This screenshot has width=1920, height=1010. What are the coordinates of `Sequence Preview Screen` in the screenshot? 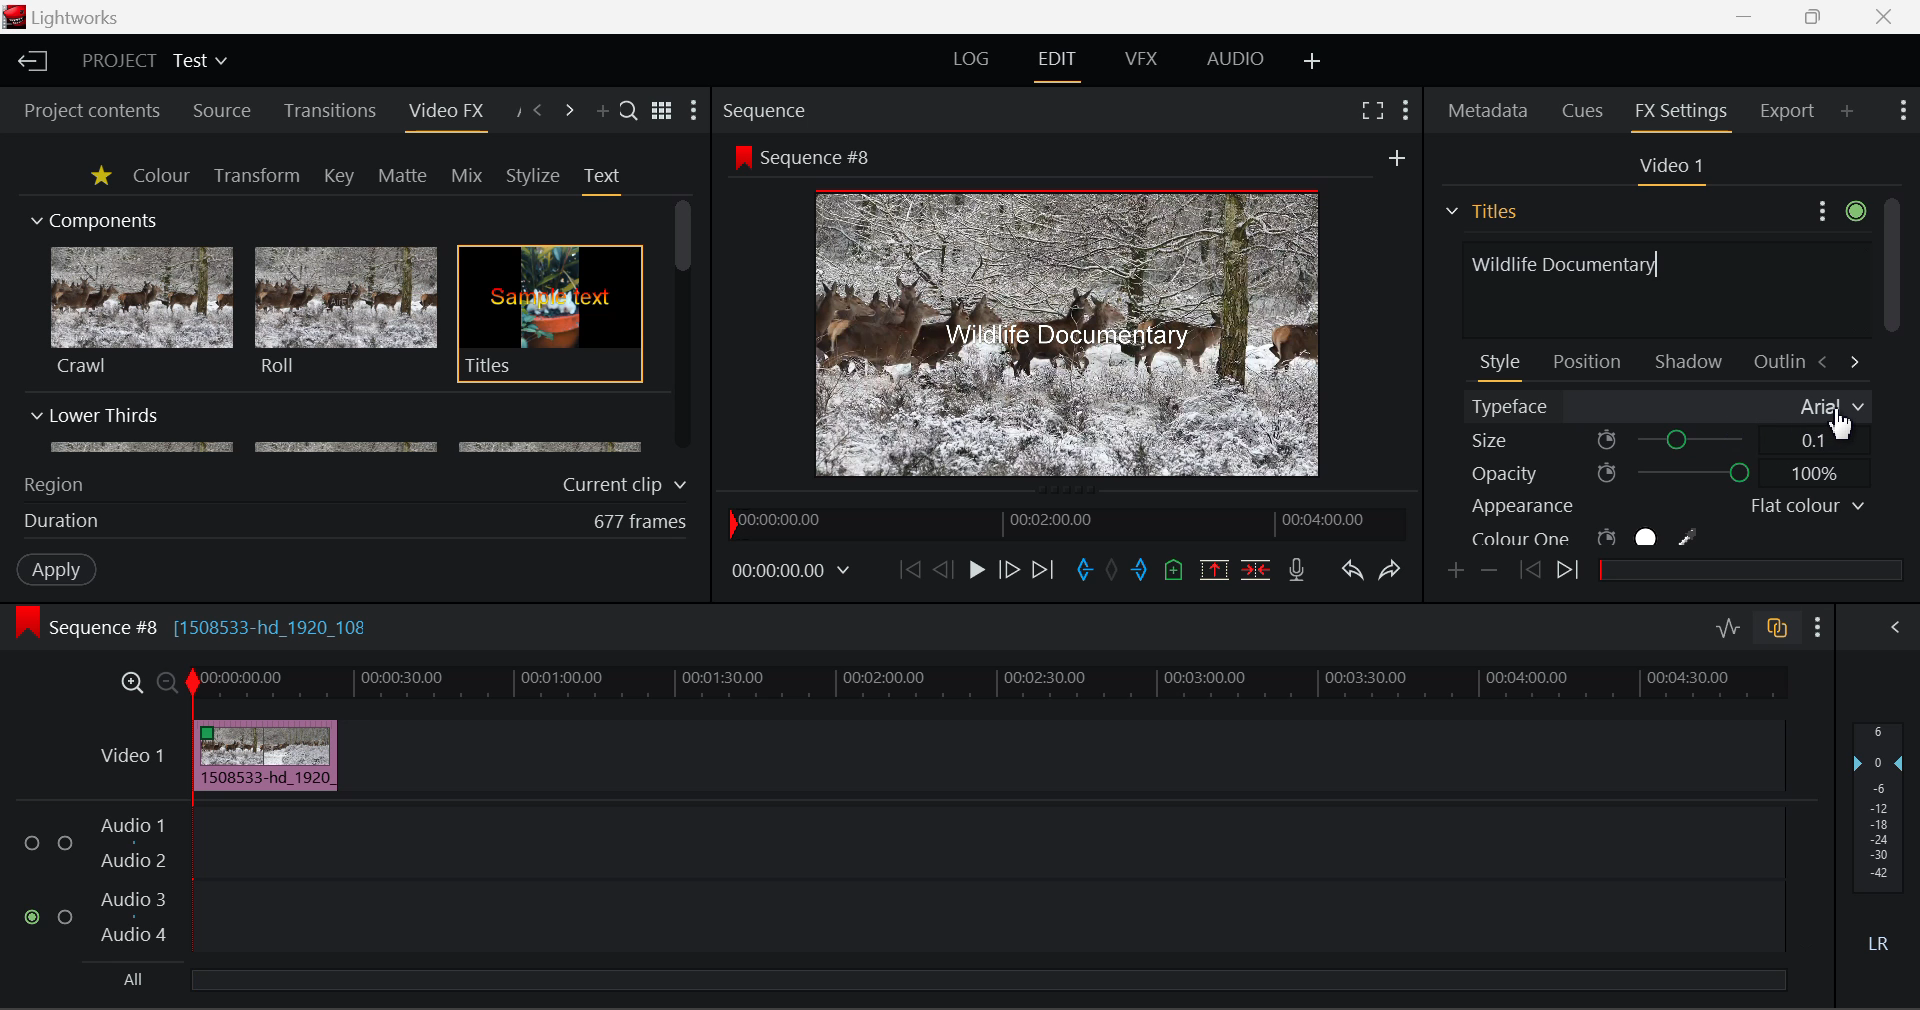 It's located at (1073, 335).